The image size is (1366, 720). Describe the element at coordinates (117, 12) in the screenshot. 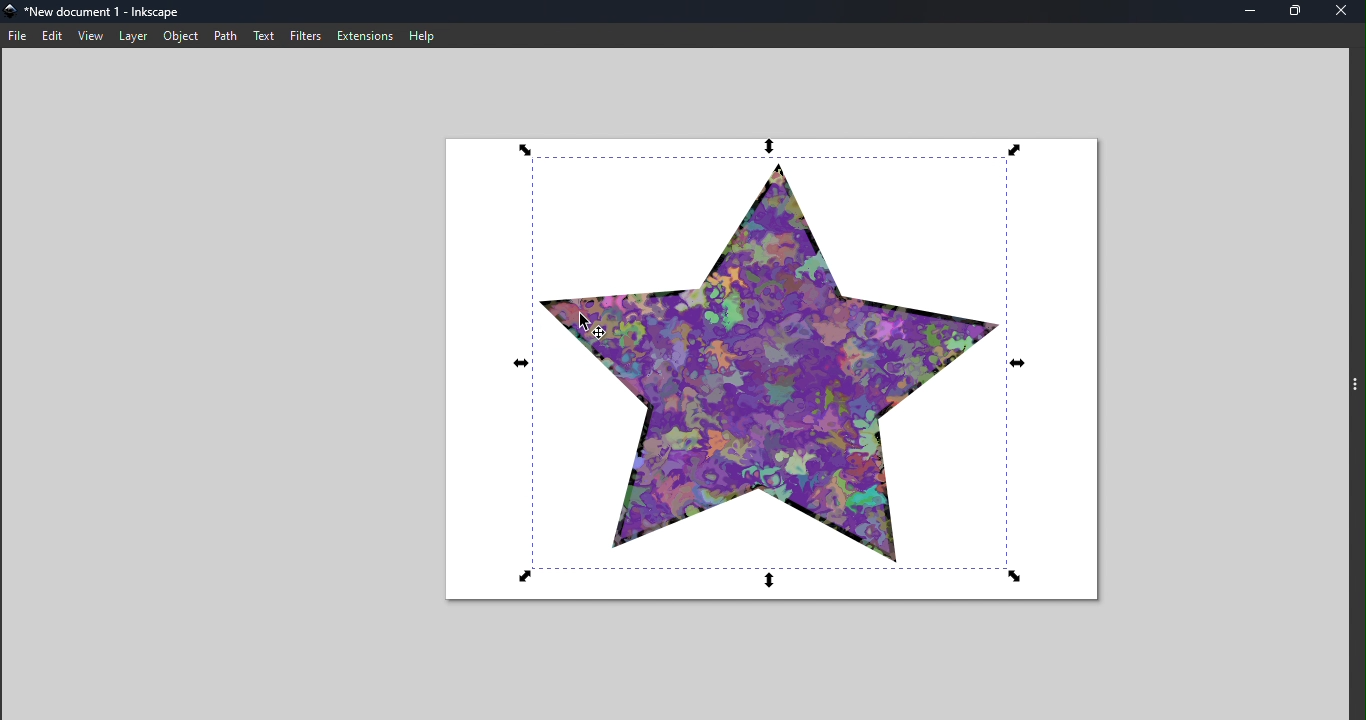

I see `File name` at that location.